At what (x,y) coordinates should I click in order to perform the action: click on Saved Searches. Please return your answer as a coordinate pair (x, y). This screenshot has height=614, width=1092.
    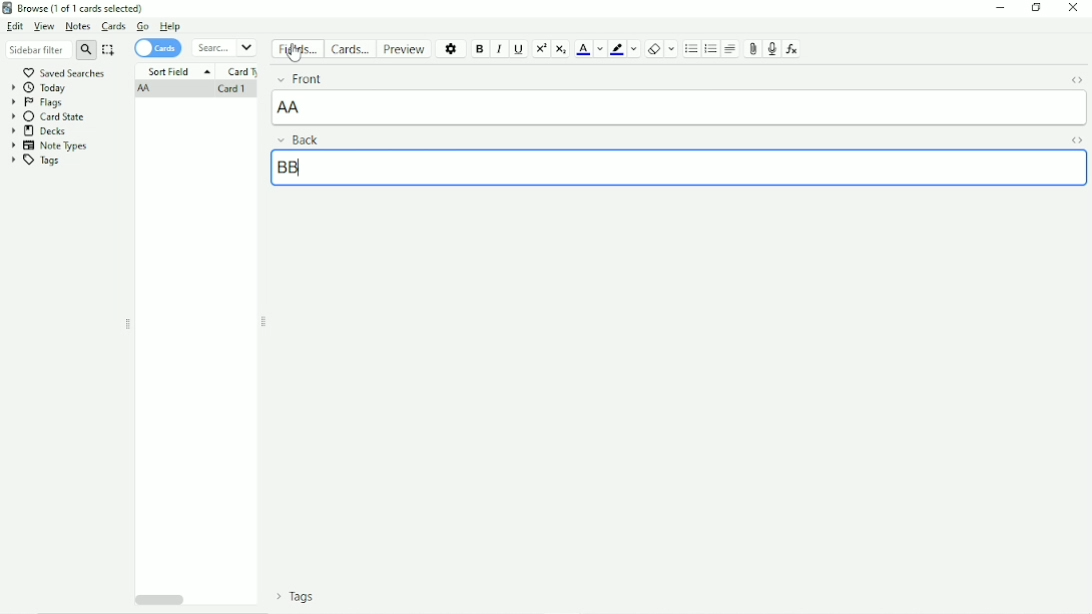
    Looking at the image, I should click on (66, 72).